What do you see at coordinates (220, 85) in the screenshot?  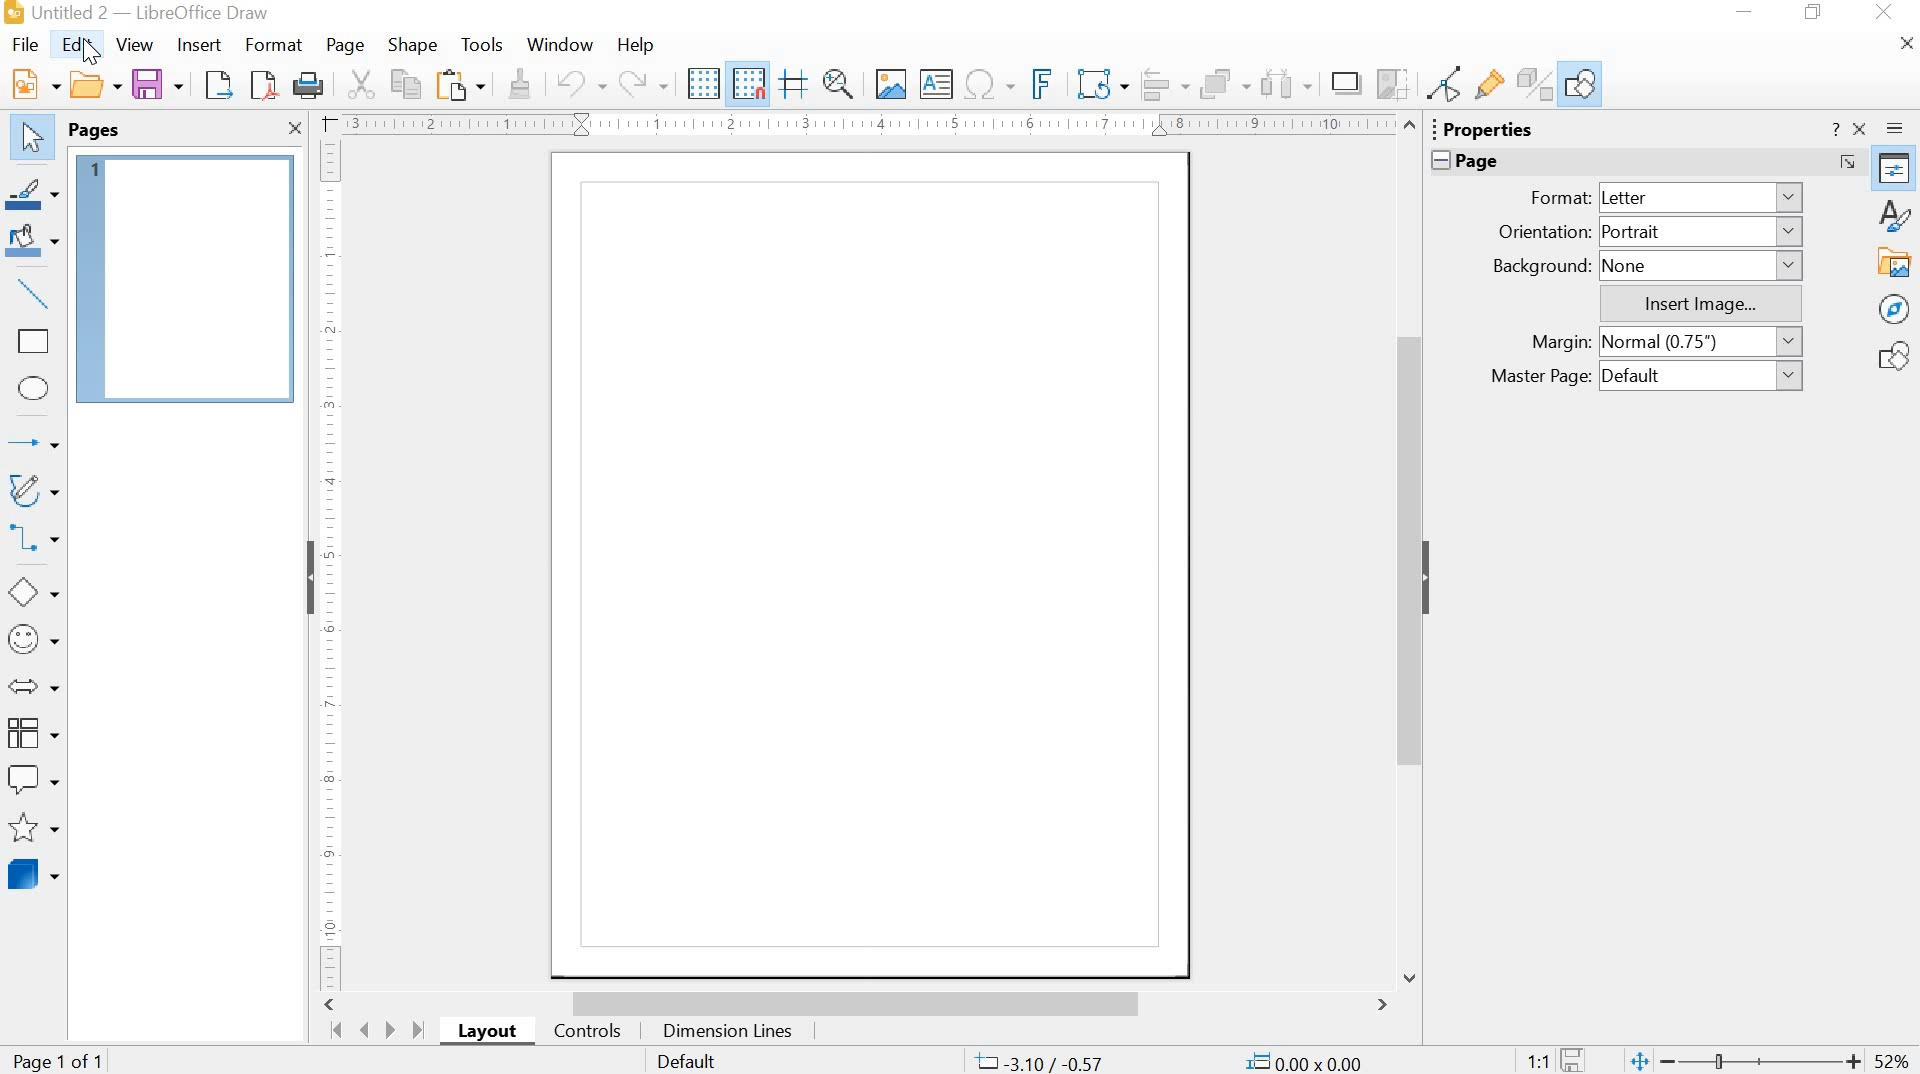 I see `Export` at bounding box center [220, 85].